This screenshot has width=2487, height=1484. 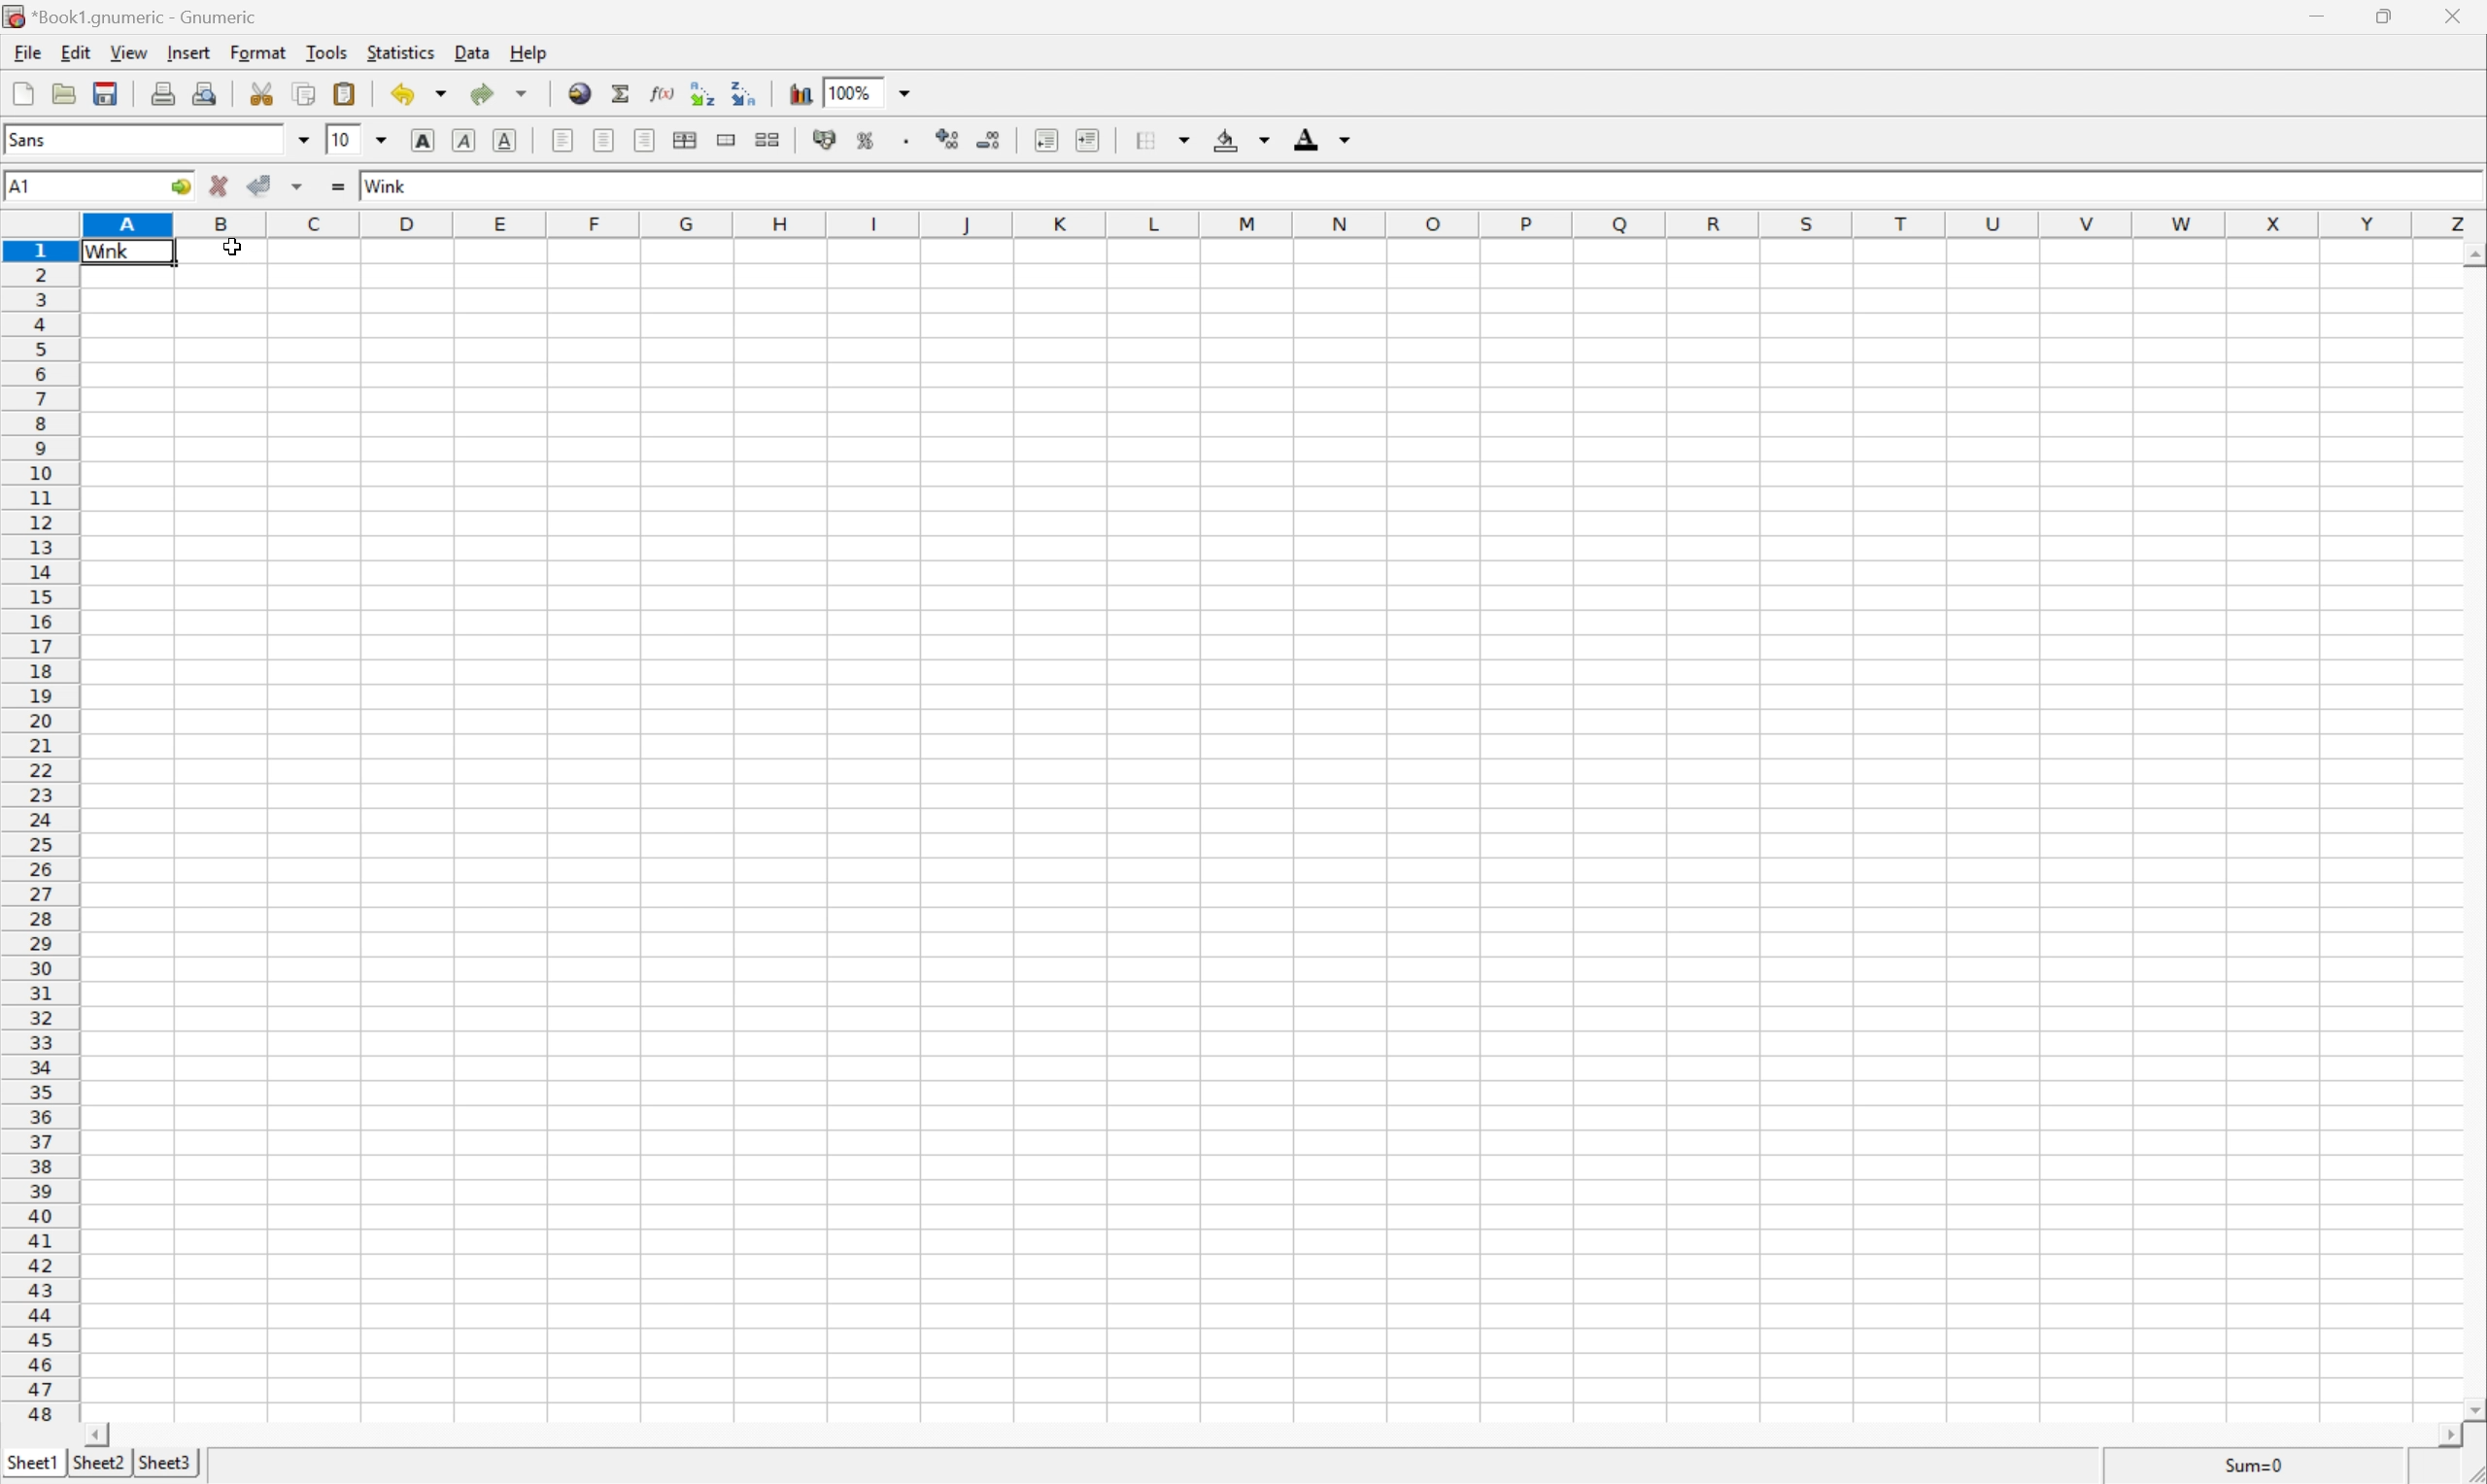 What do you see at coordinates (704, 91) in the screenshot?
I see `Sort the selected region in ascending order based on the first column selected` at bounding box center [704, 91].